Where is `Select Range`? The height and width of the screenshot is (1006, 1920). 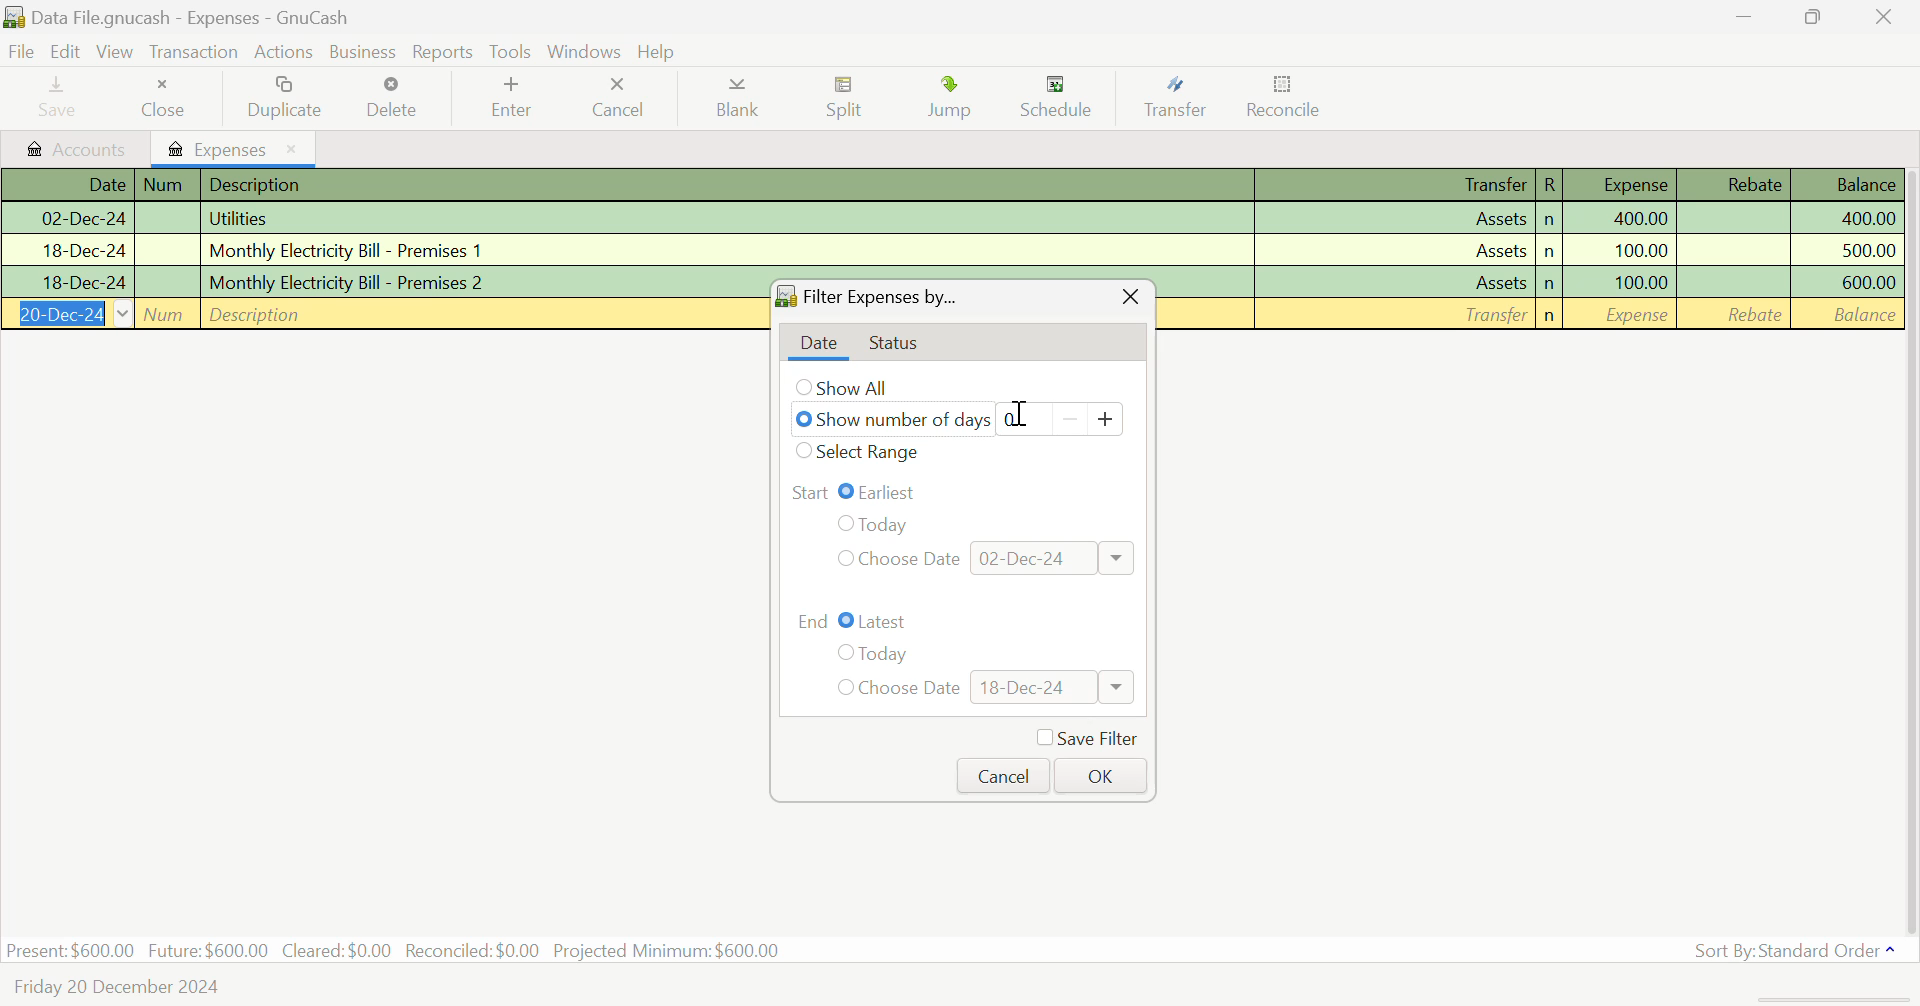
Select Range is located at coordinates (866, 456).